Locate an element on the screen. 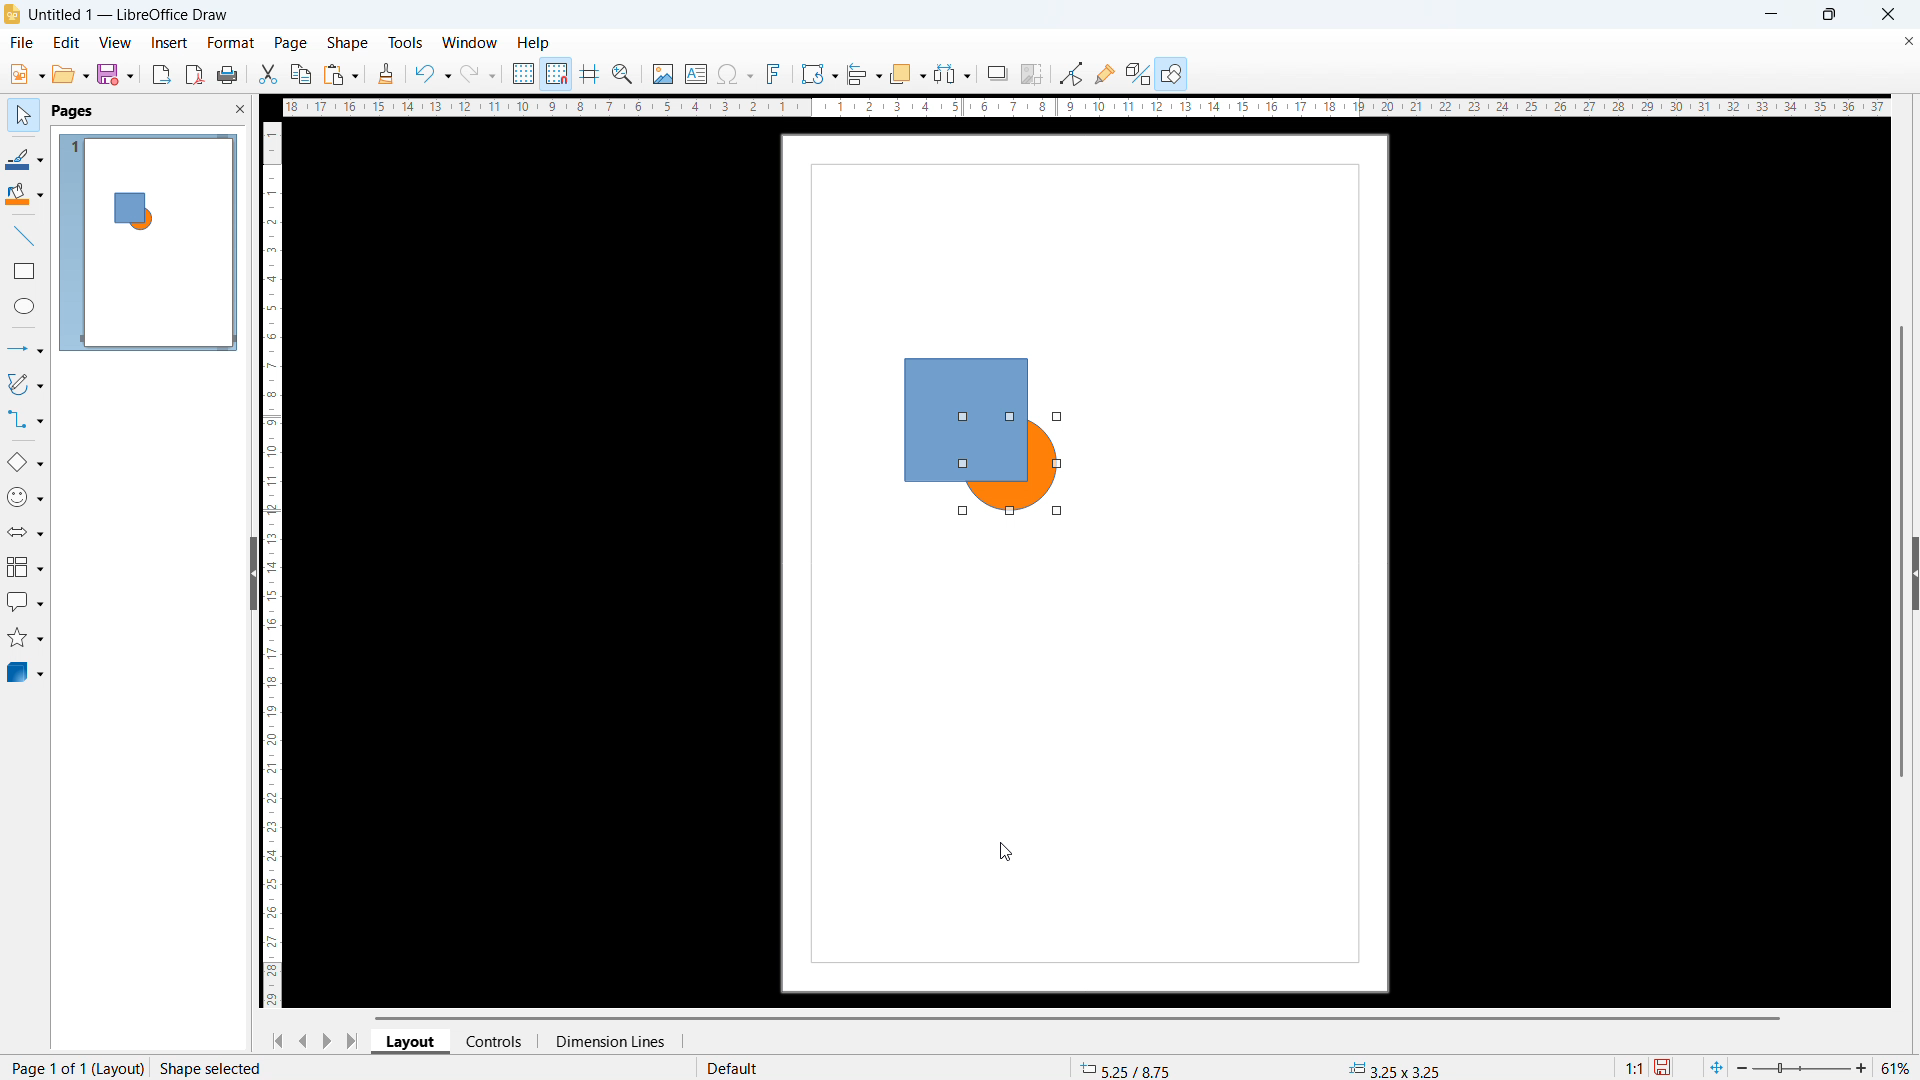  Call out shapes  is located at coordinates (25, 604).